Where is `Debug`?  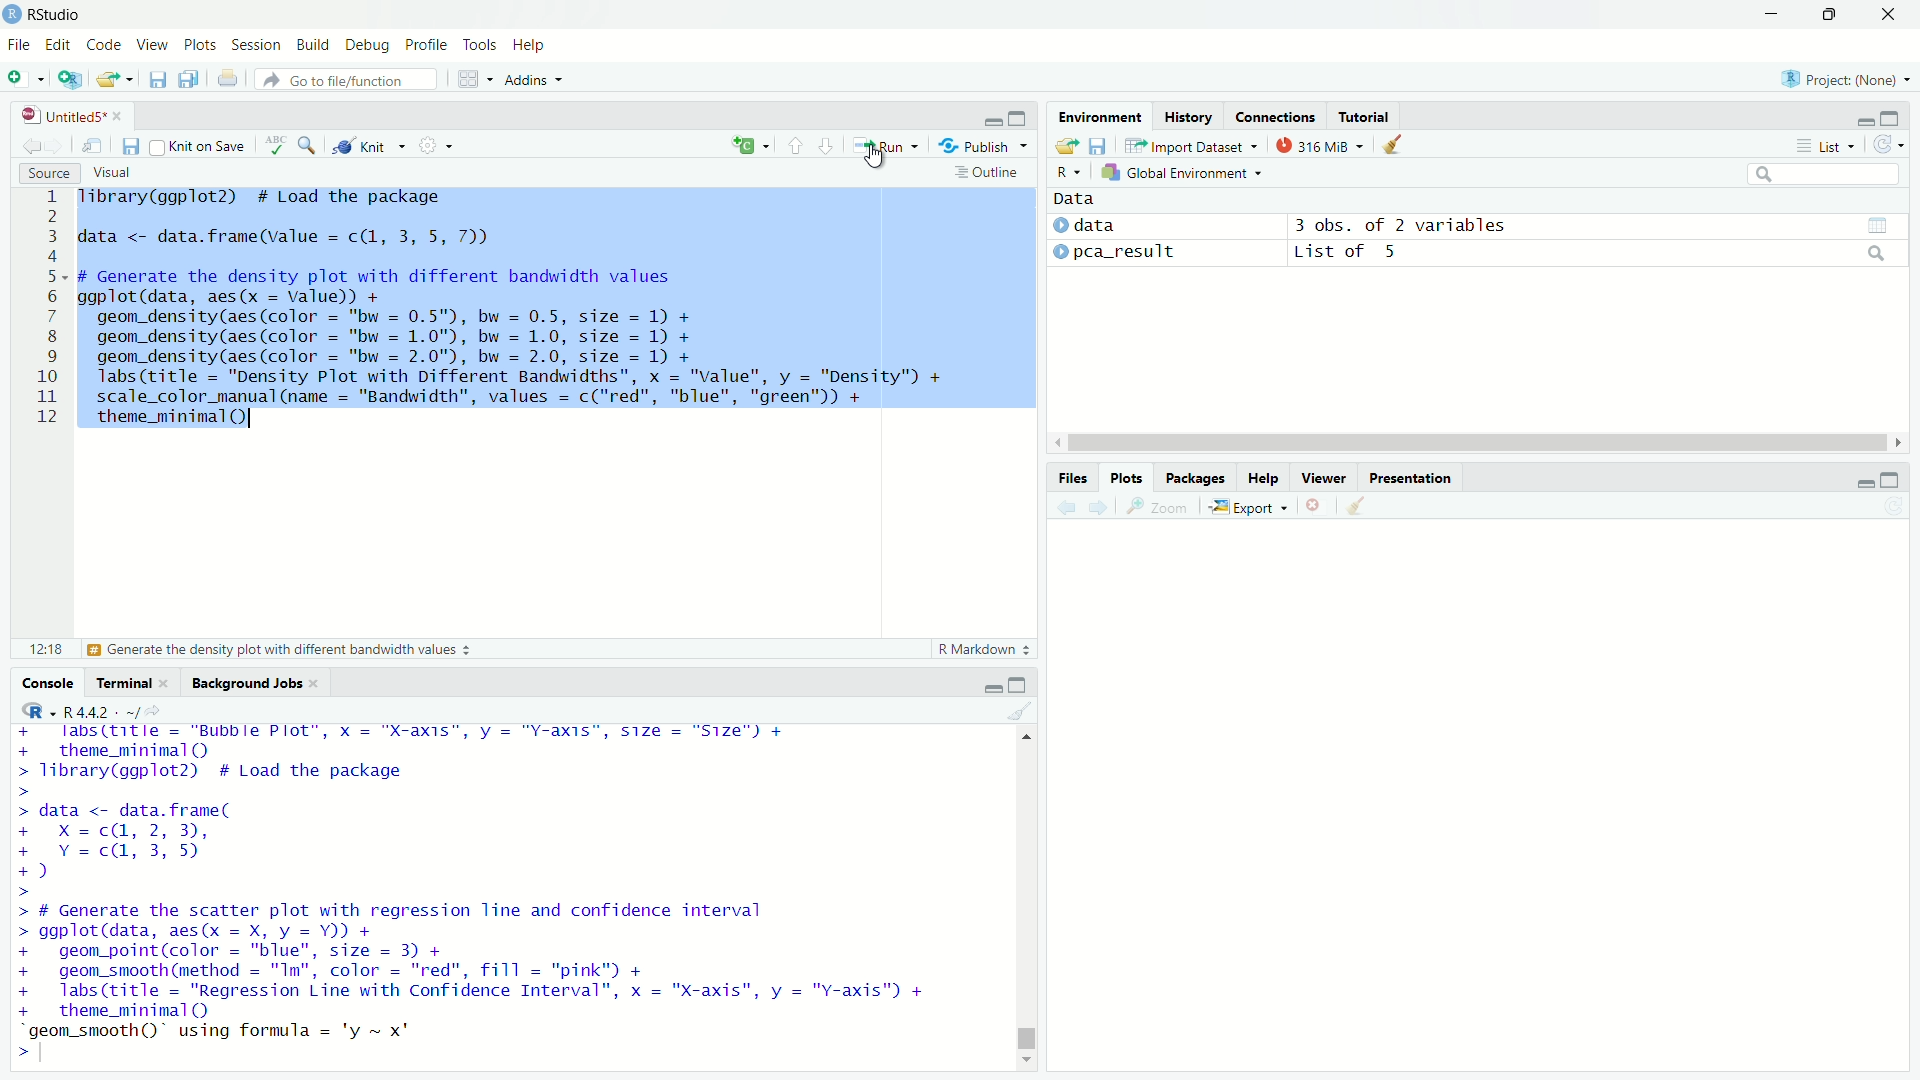 Debug is located at coordinates (367, 45).